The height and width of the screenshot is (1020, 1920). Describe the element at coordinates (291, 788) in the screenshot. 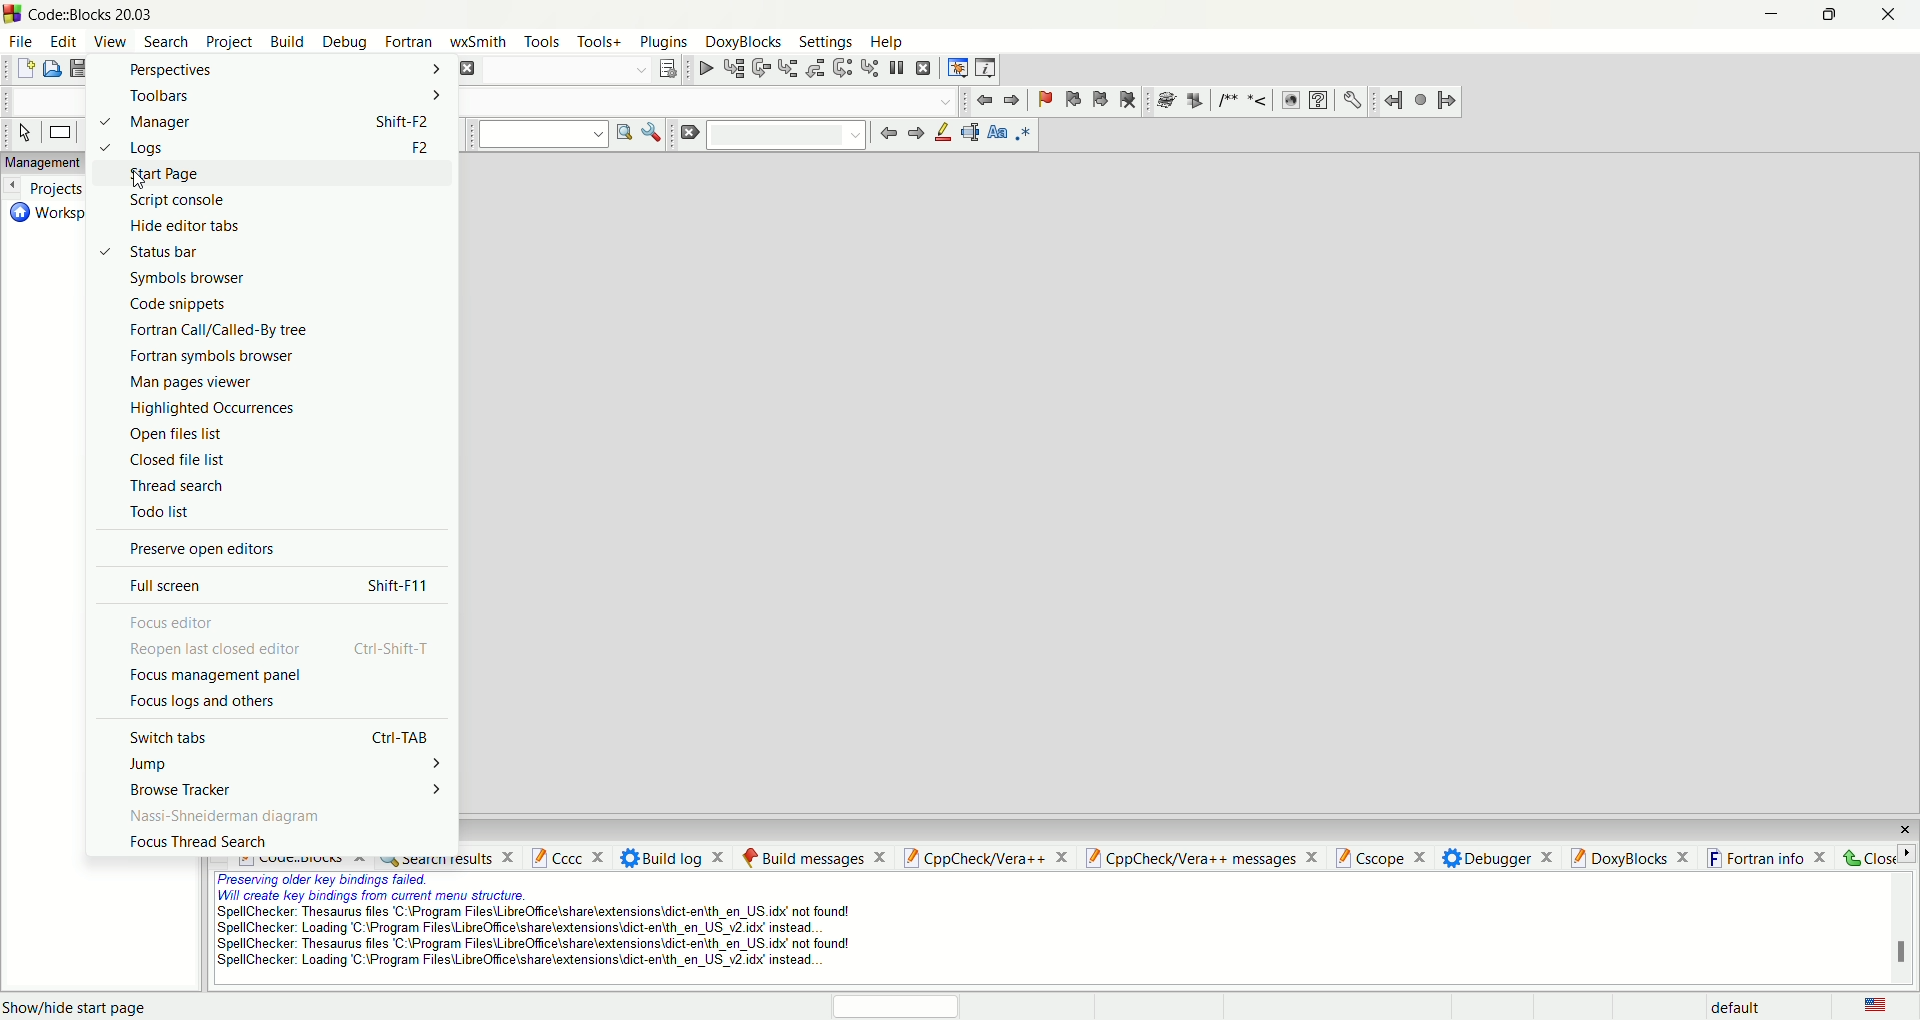

I see `browse tracker` at that location.